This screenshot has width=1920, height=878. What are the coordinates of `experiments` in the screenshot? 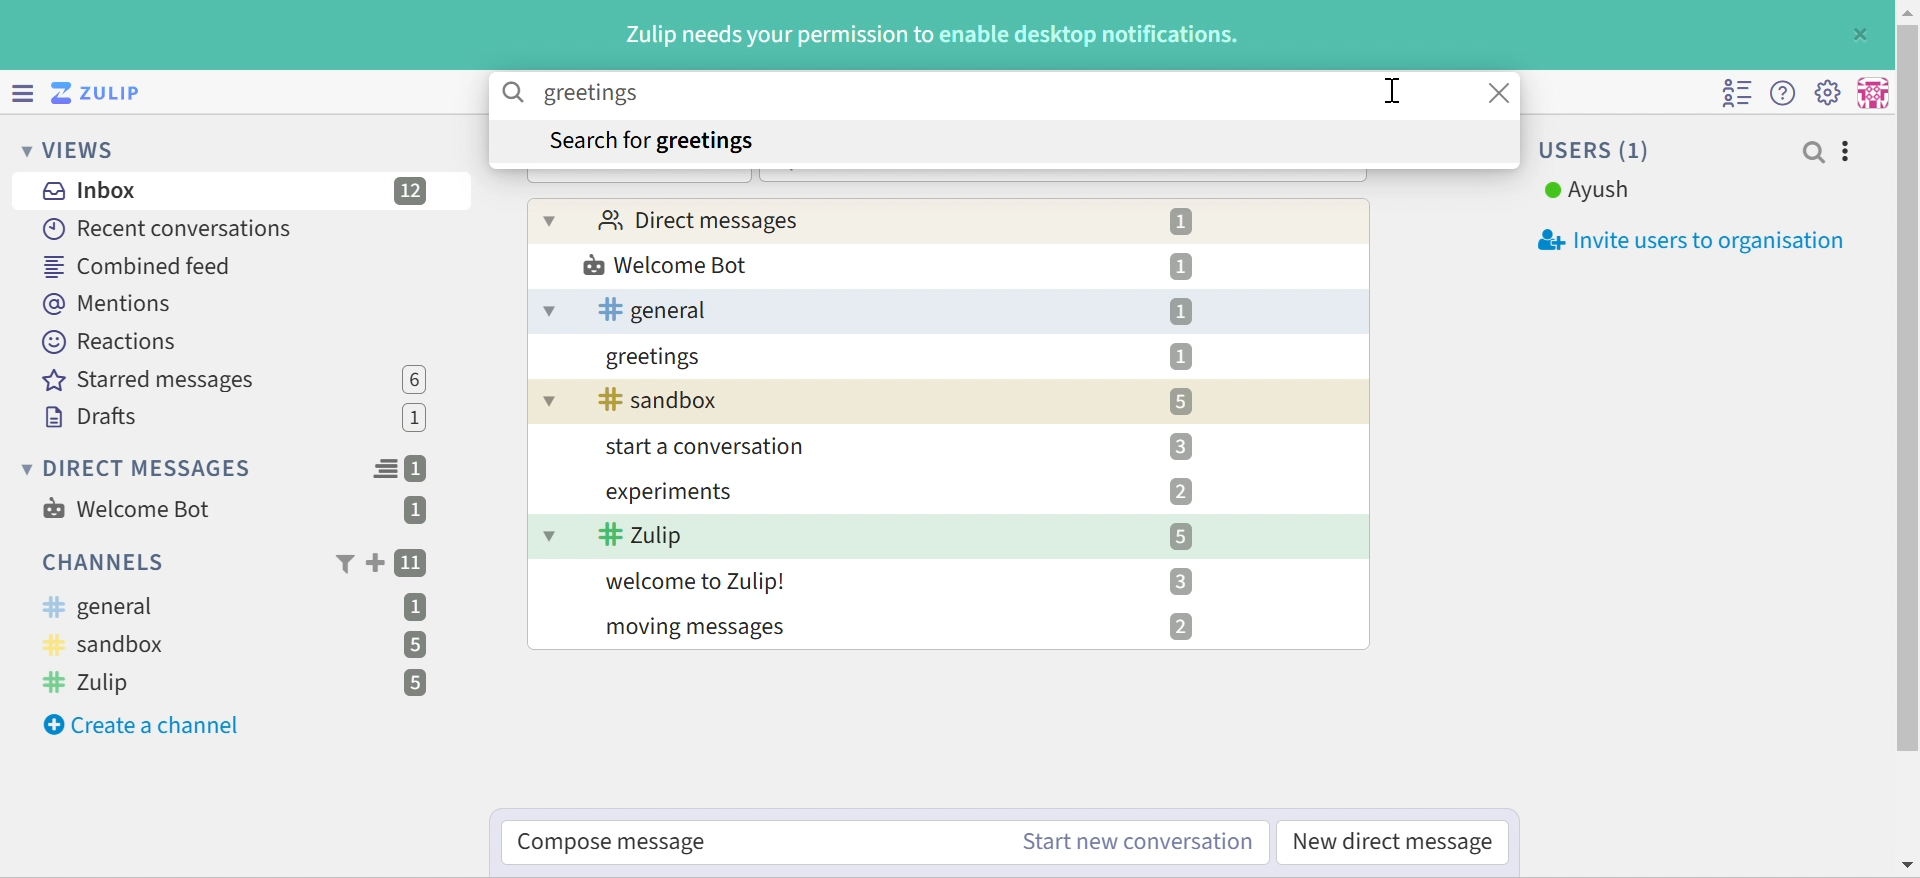 It's located at (672, 491).